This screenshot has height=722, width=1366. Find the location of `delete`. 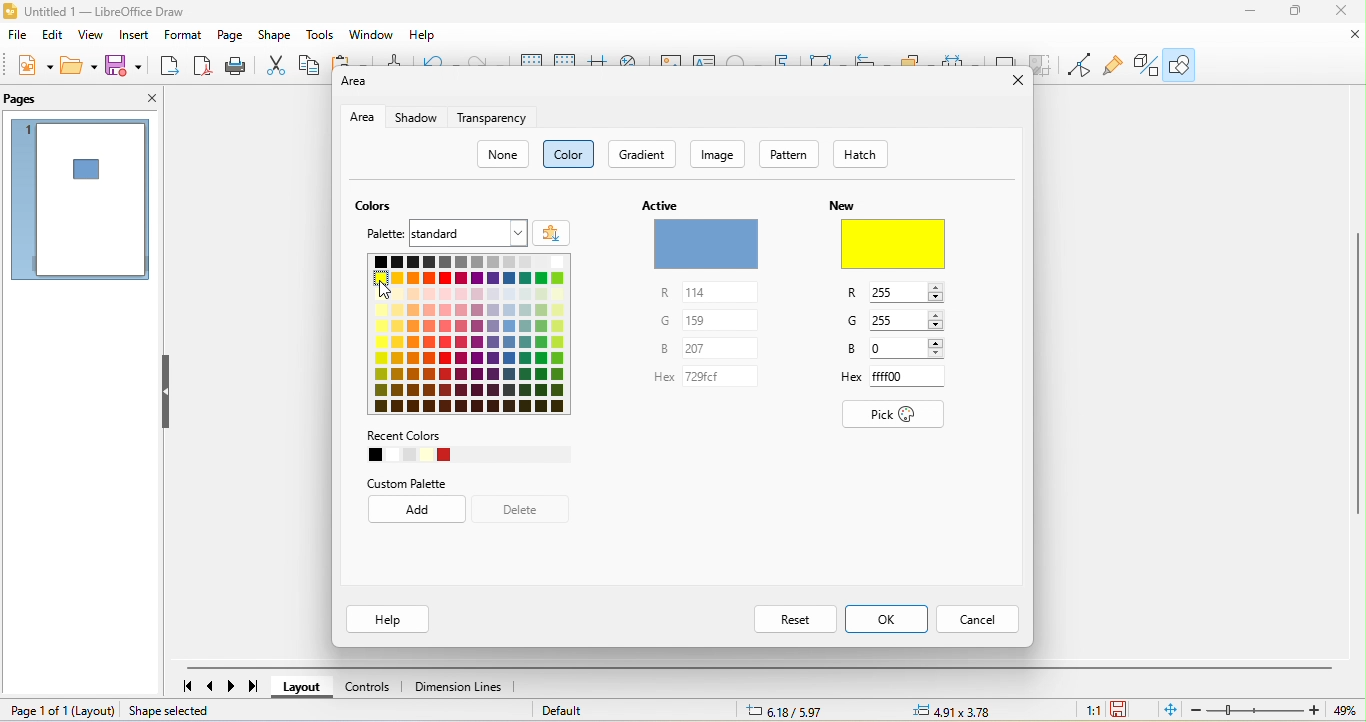

delete is located at coordinates (526, 509).